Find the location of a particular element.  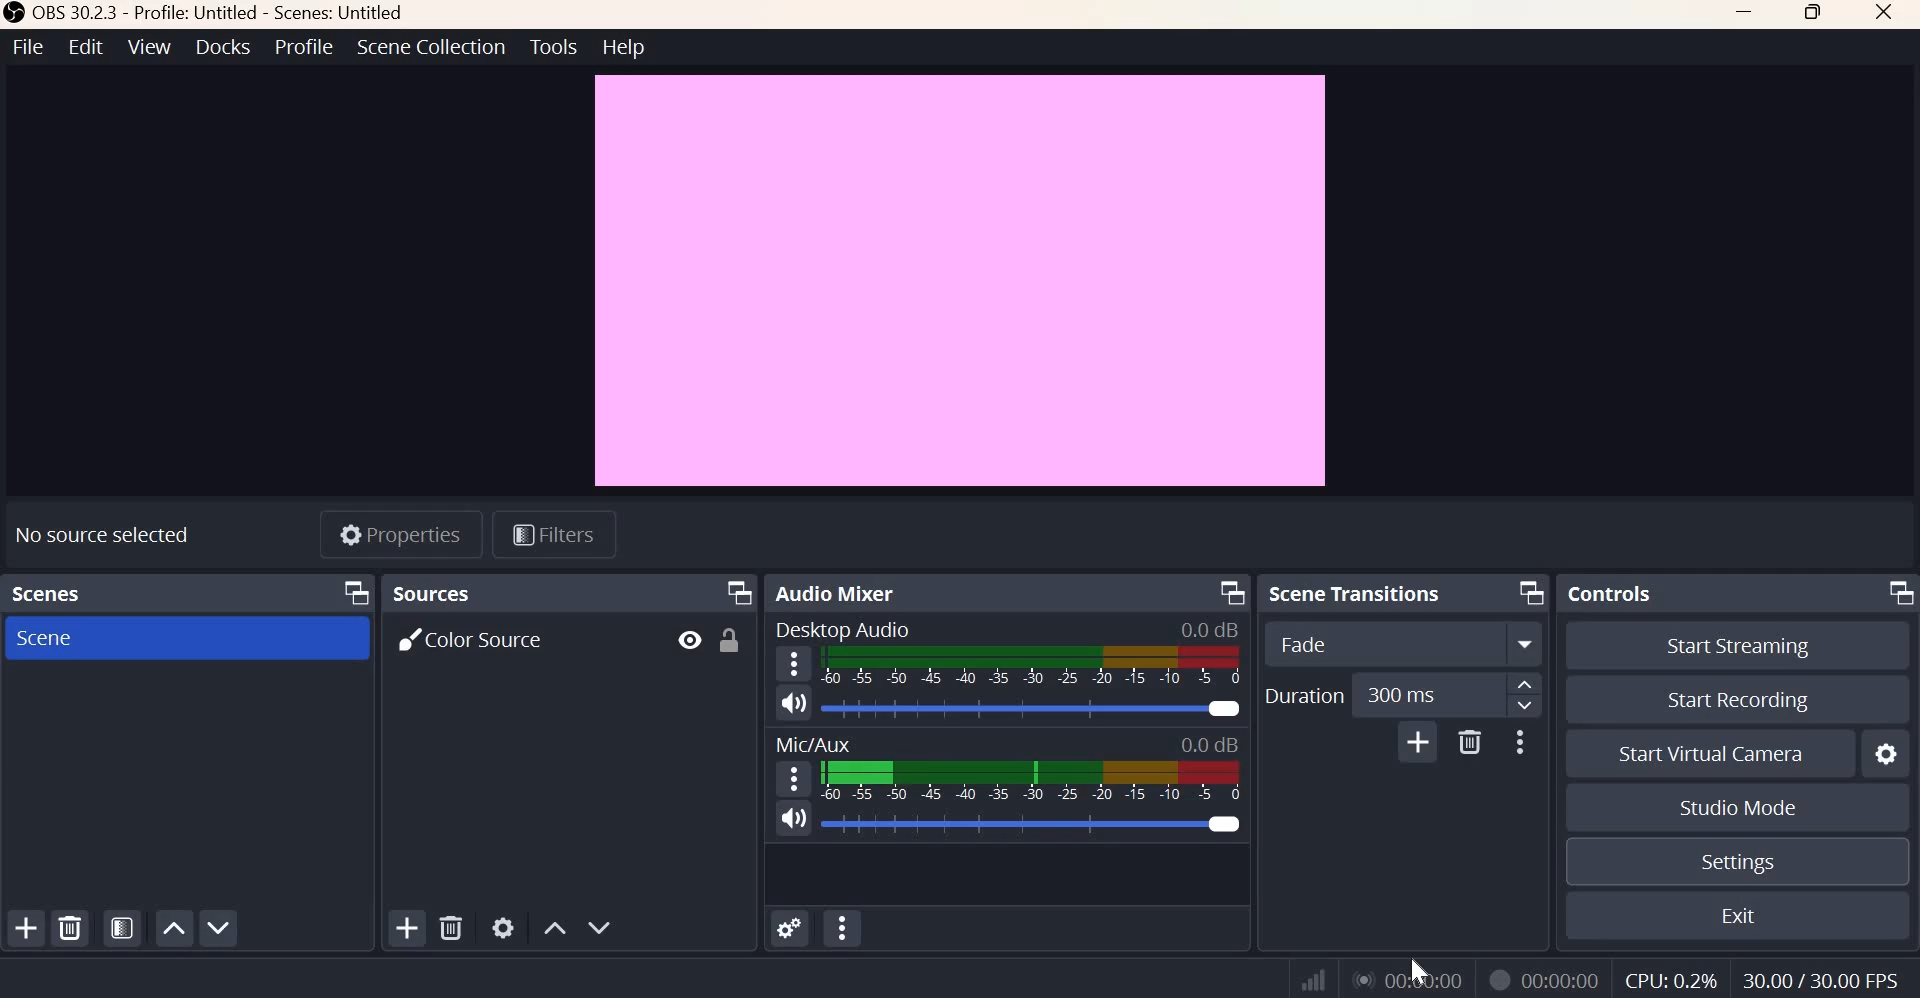

Mic/Aux is located at coordinates (810, 742).